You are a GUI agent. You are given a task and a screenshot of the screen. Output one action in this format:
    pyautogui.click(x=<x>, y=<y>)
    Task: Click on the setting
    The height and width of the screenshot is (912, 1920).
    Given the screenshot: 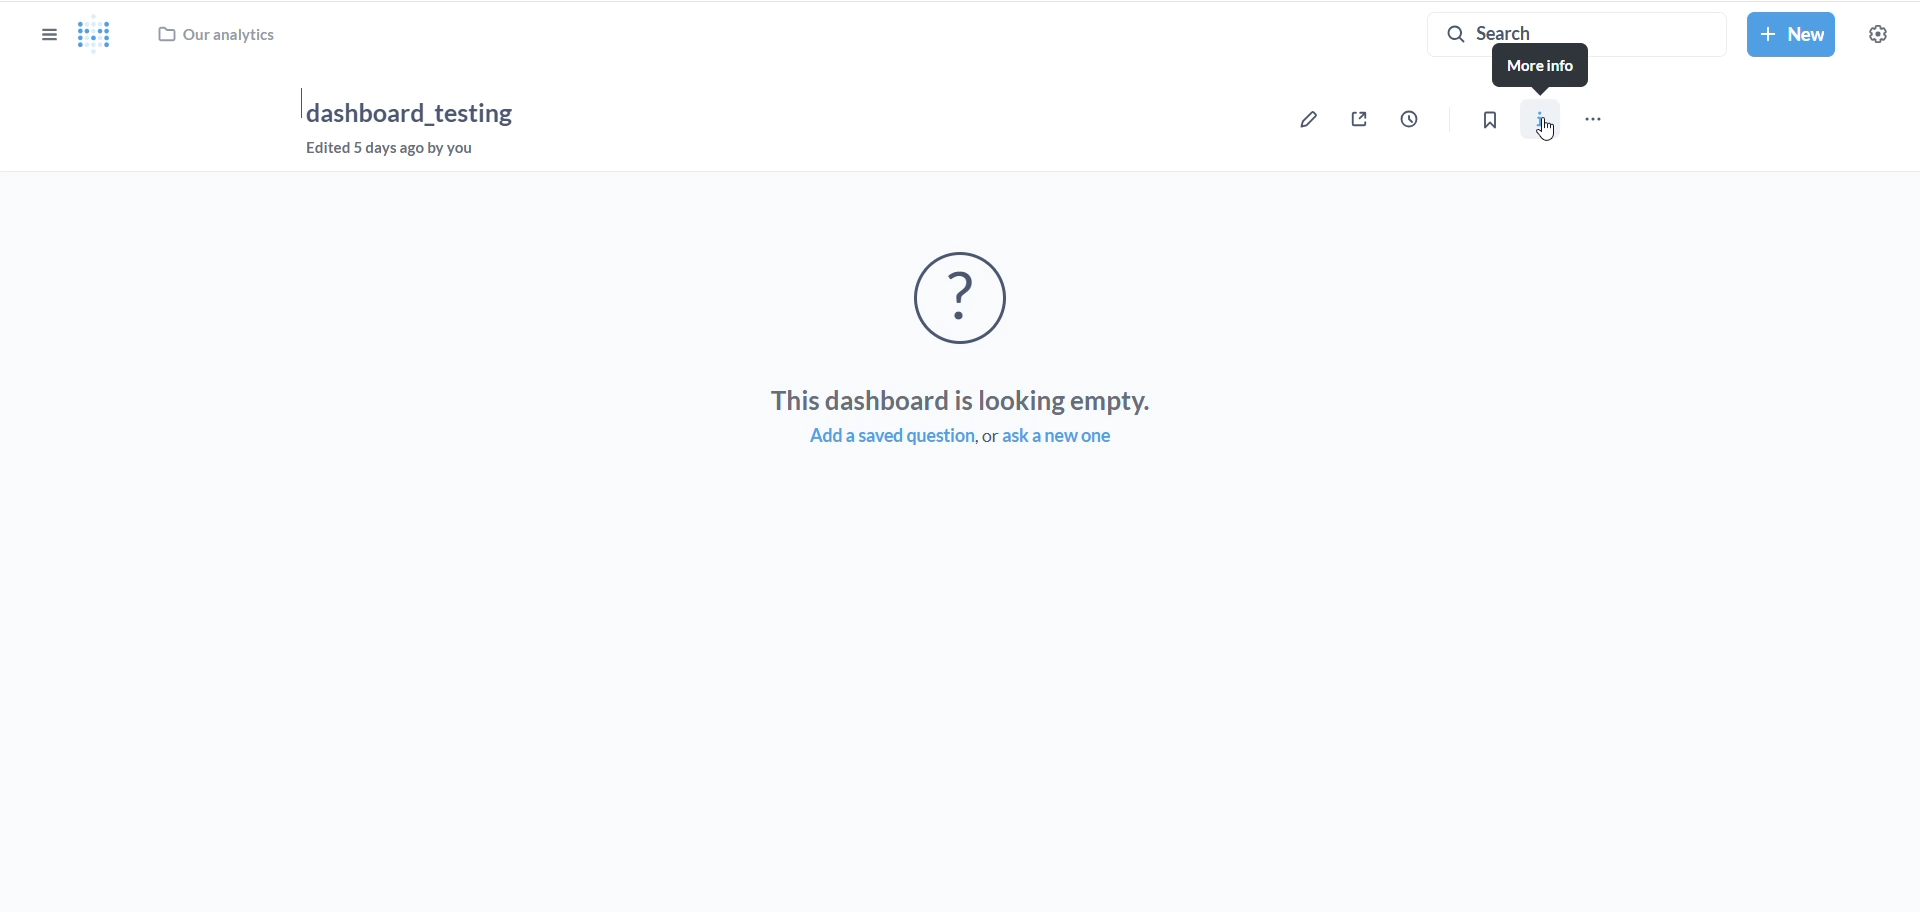 What is the action you would take?
    pyautogui.click(x=1880, y=38)
    